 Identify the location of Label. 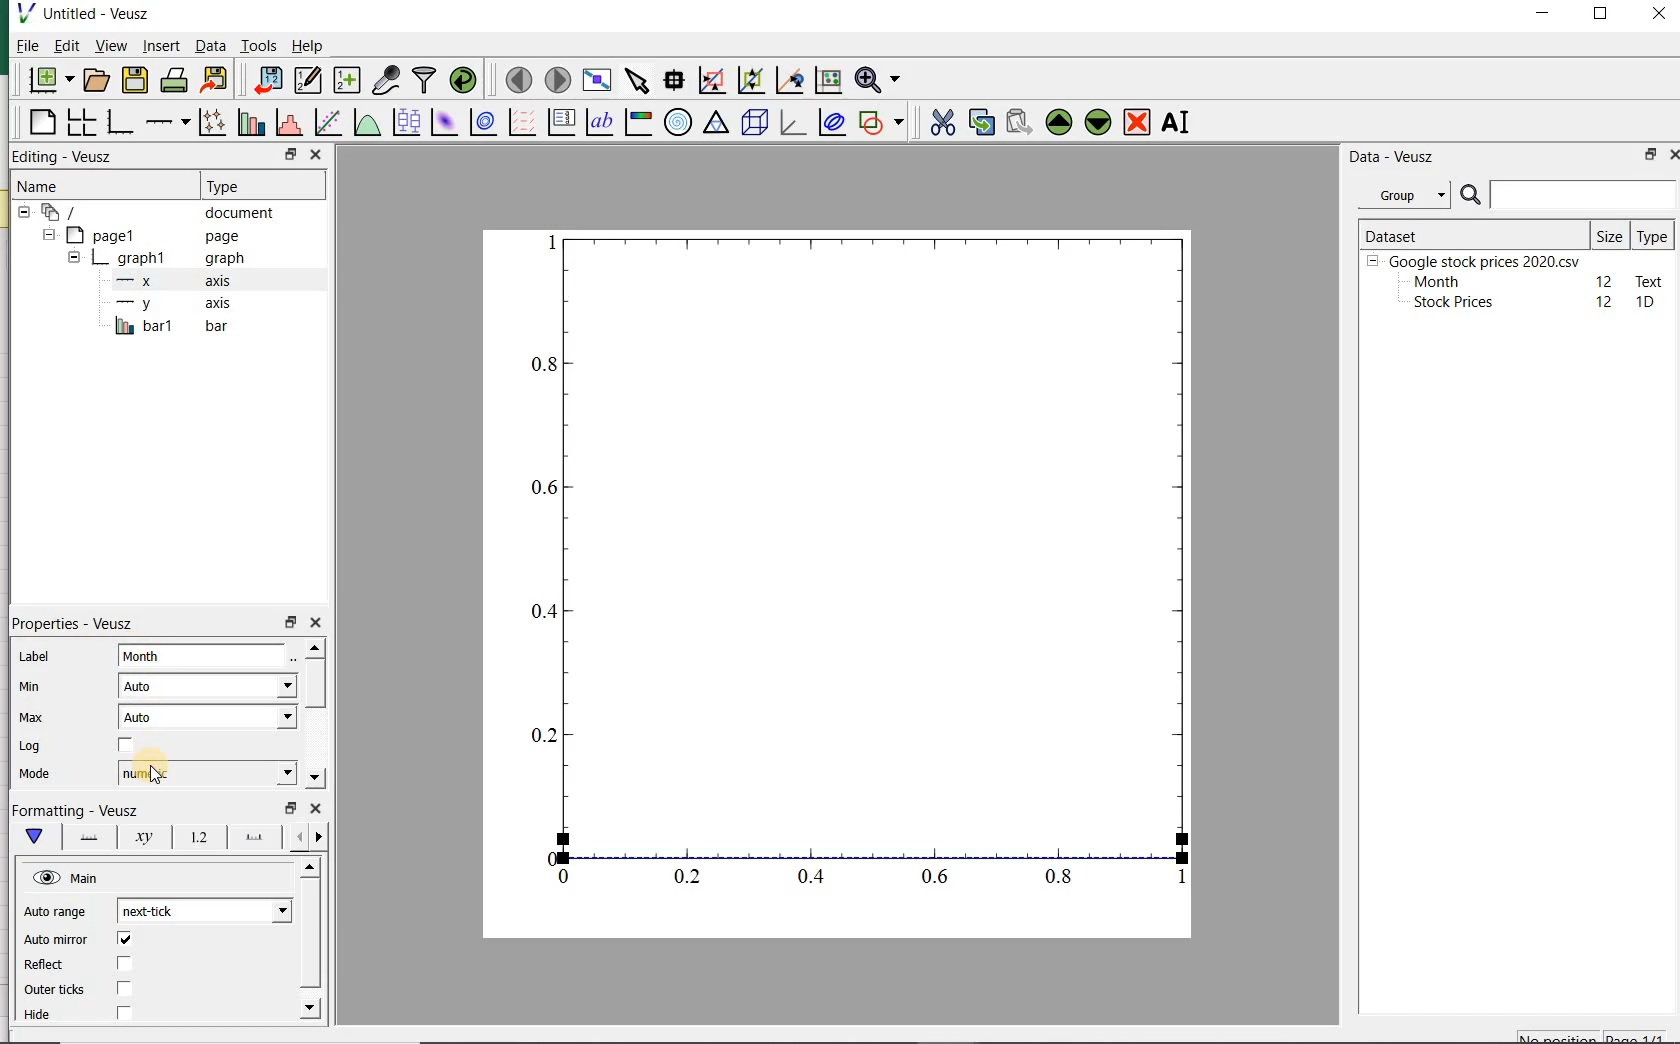
(37, 658).